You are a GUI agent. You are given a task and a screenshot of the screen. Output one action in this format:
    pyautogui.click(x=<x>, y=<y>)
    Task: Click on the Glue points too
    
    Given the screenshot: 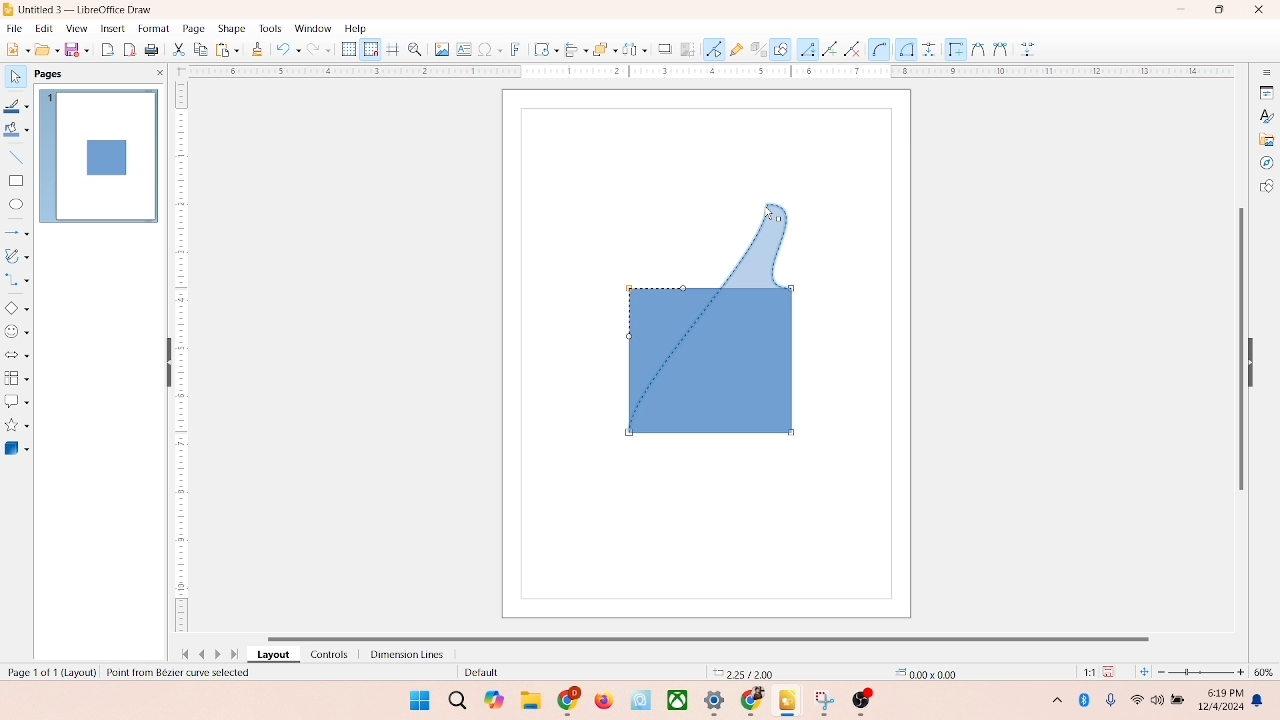 What is the action you would take?
    pyautogui.click(x=1029, y=50)
    